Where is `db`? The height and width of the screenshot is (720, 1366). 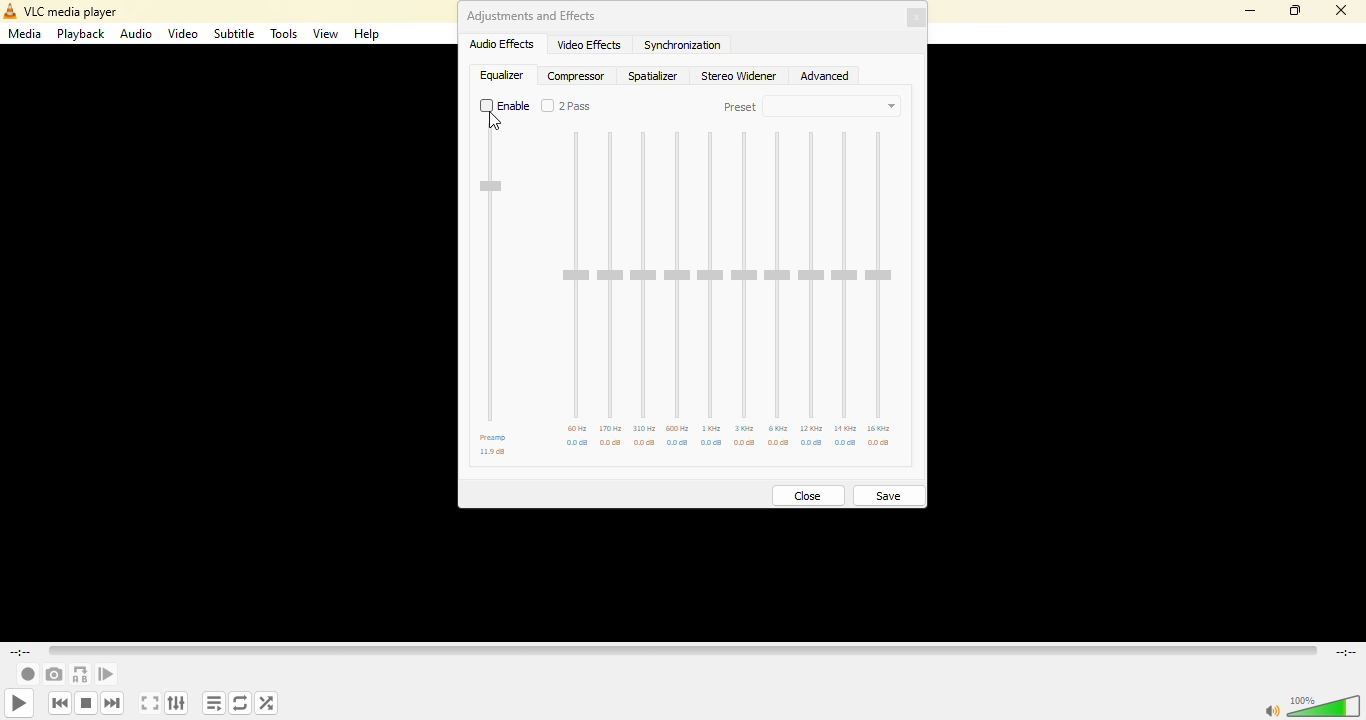 db is located at coordinates (610, 443).